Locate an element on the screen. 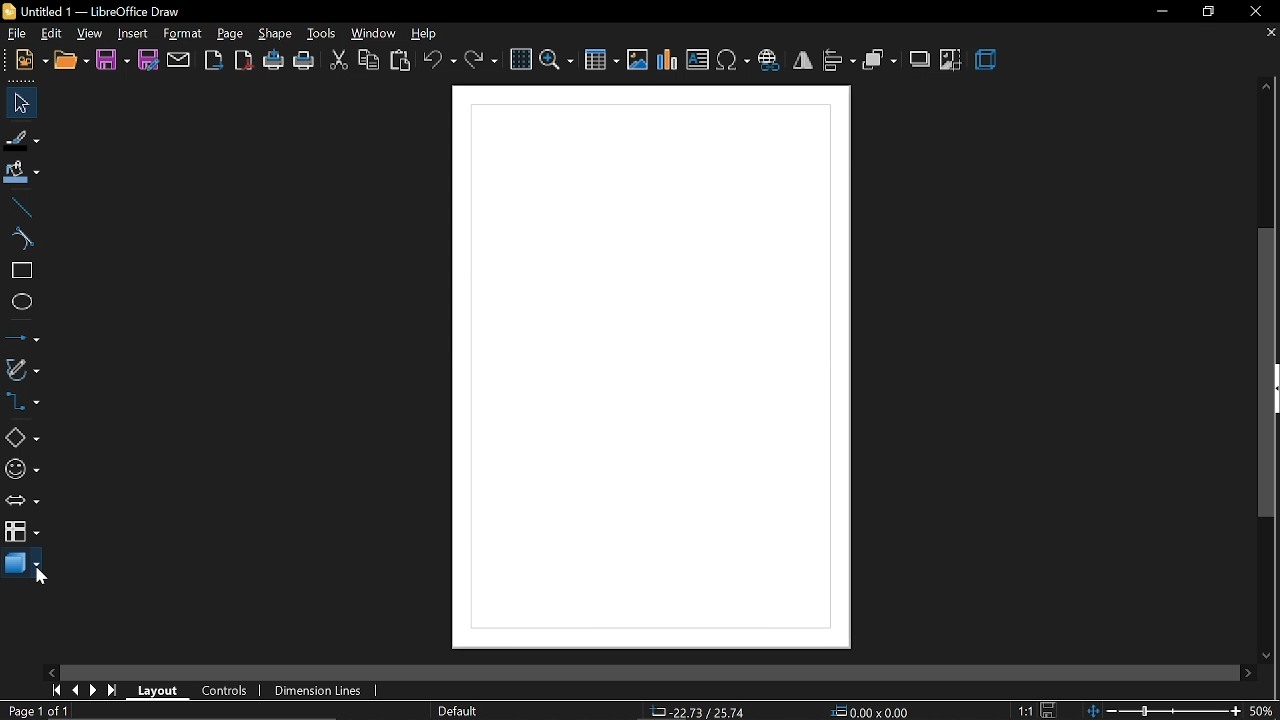  close is located at coordinates (1258, 10).